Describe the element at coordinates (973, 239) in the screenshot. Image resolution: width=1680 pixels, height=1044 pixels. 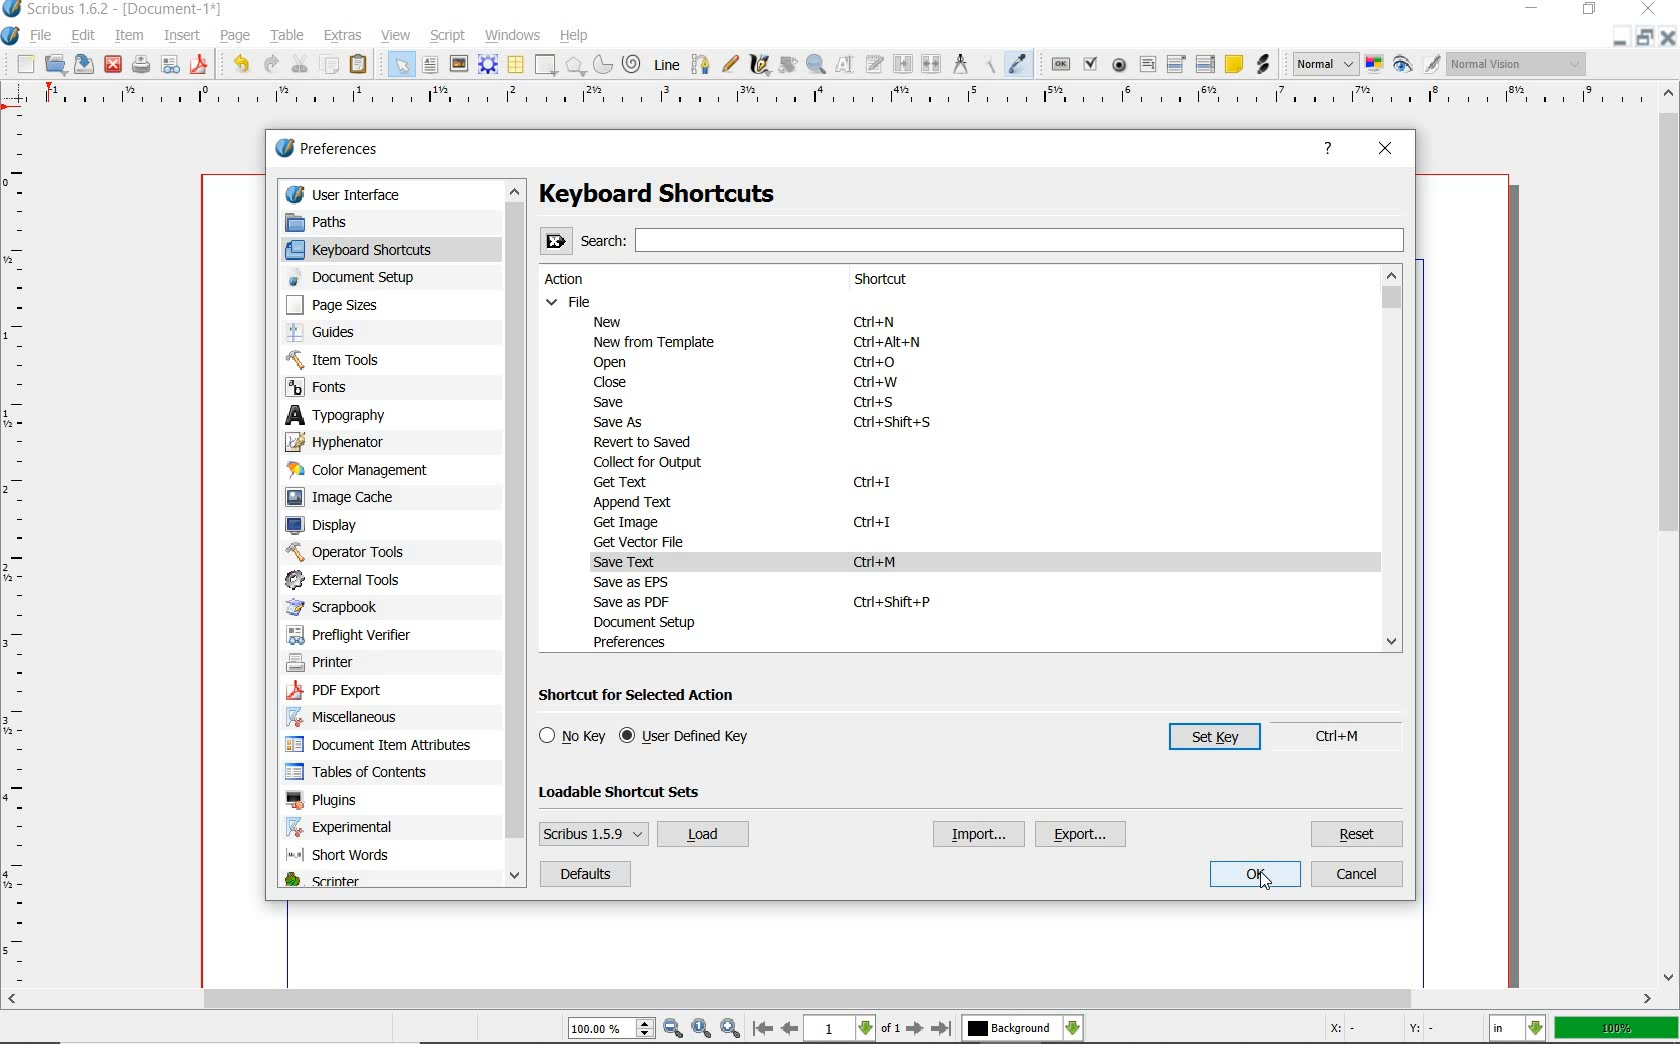
I see `Search` at that location.